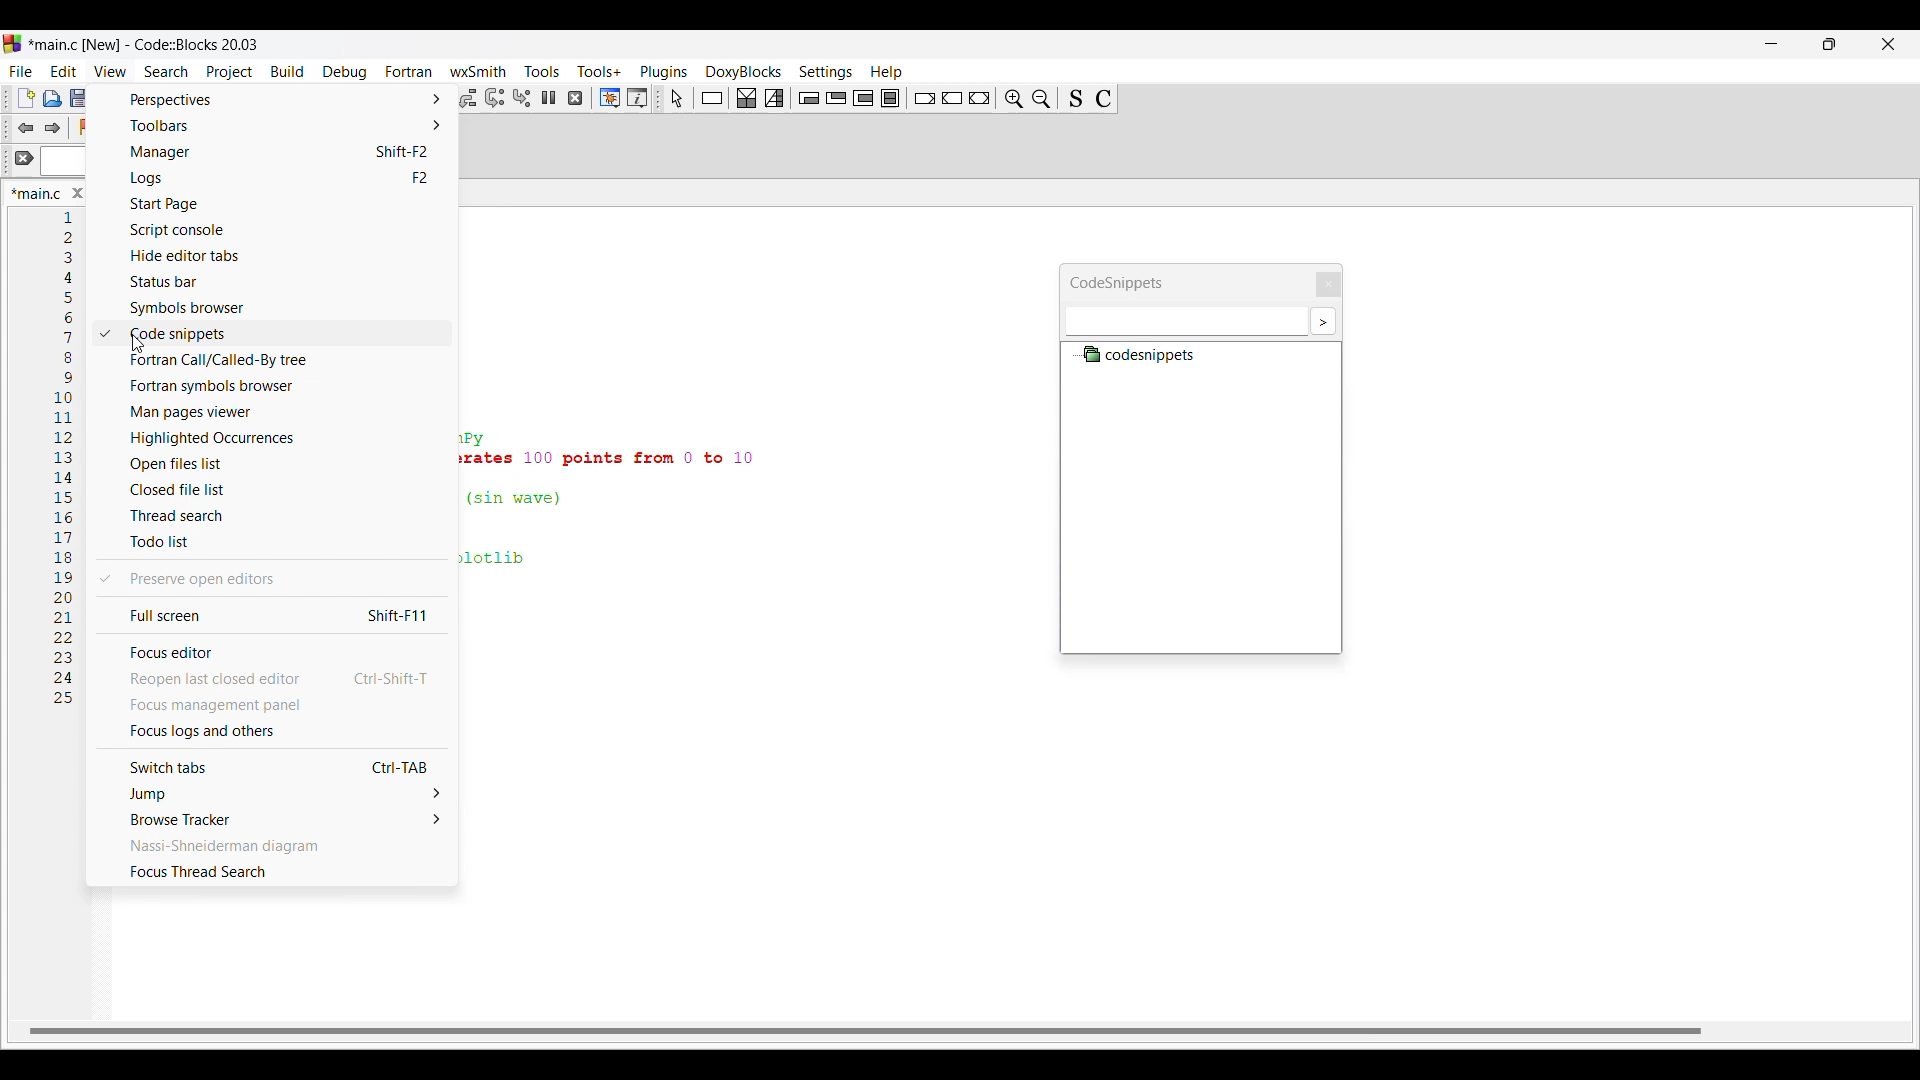 This screenshot has height=1080, width=1920. Describe the element at coordinates (664, 72) in the screenshot. I see `Plugins menu` at that location.